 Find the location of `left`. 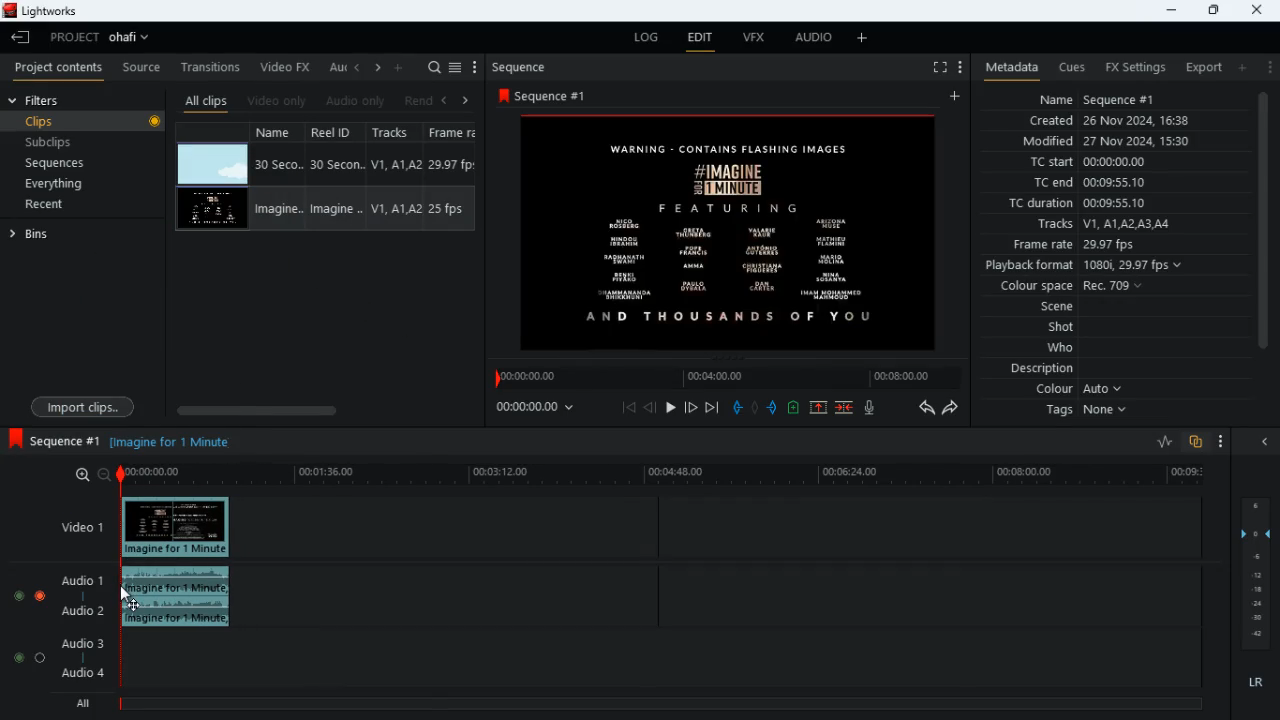

left is located at coordinates (358, 67).